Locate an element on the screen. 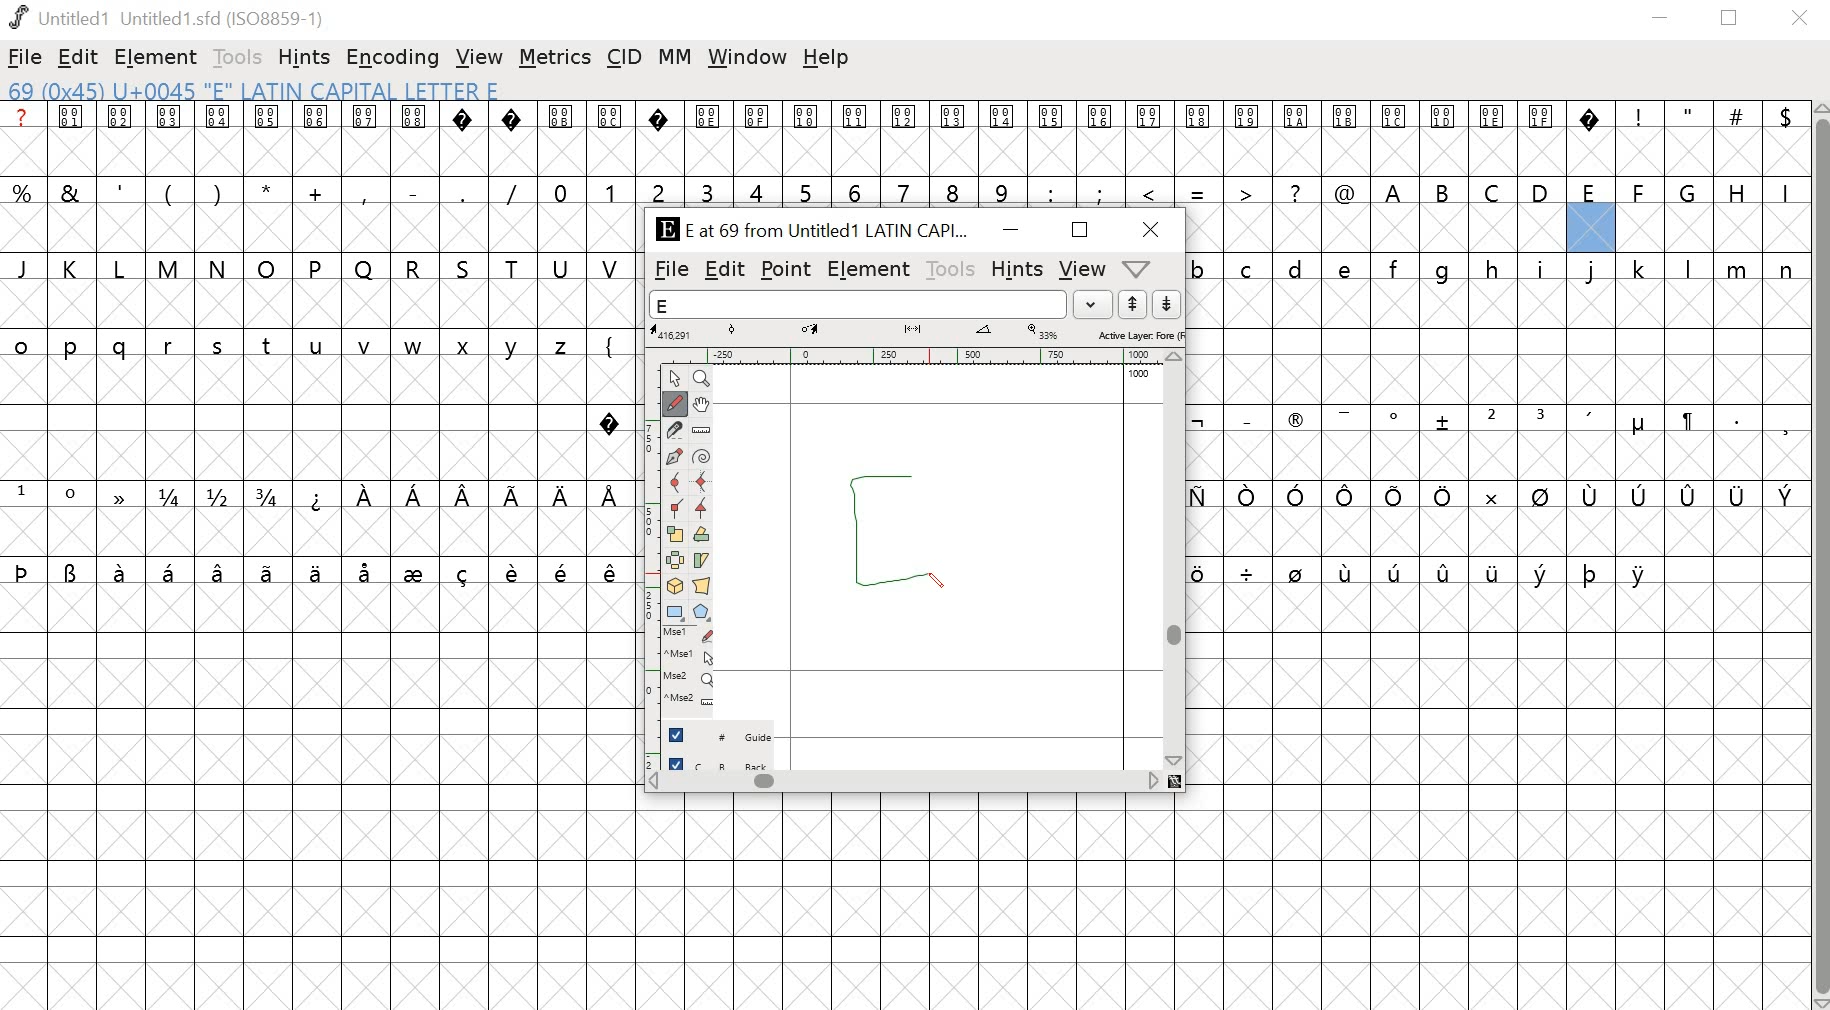  lowercase alphabets is located at coordinates (1493, 266).